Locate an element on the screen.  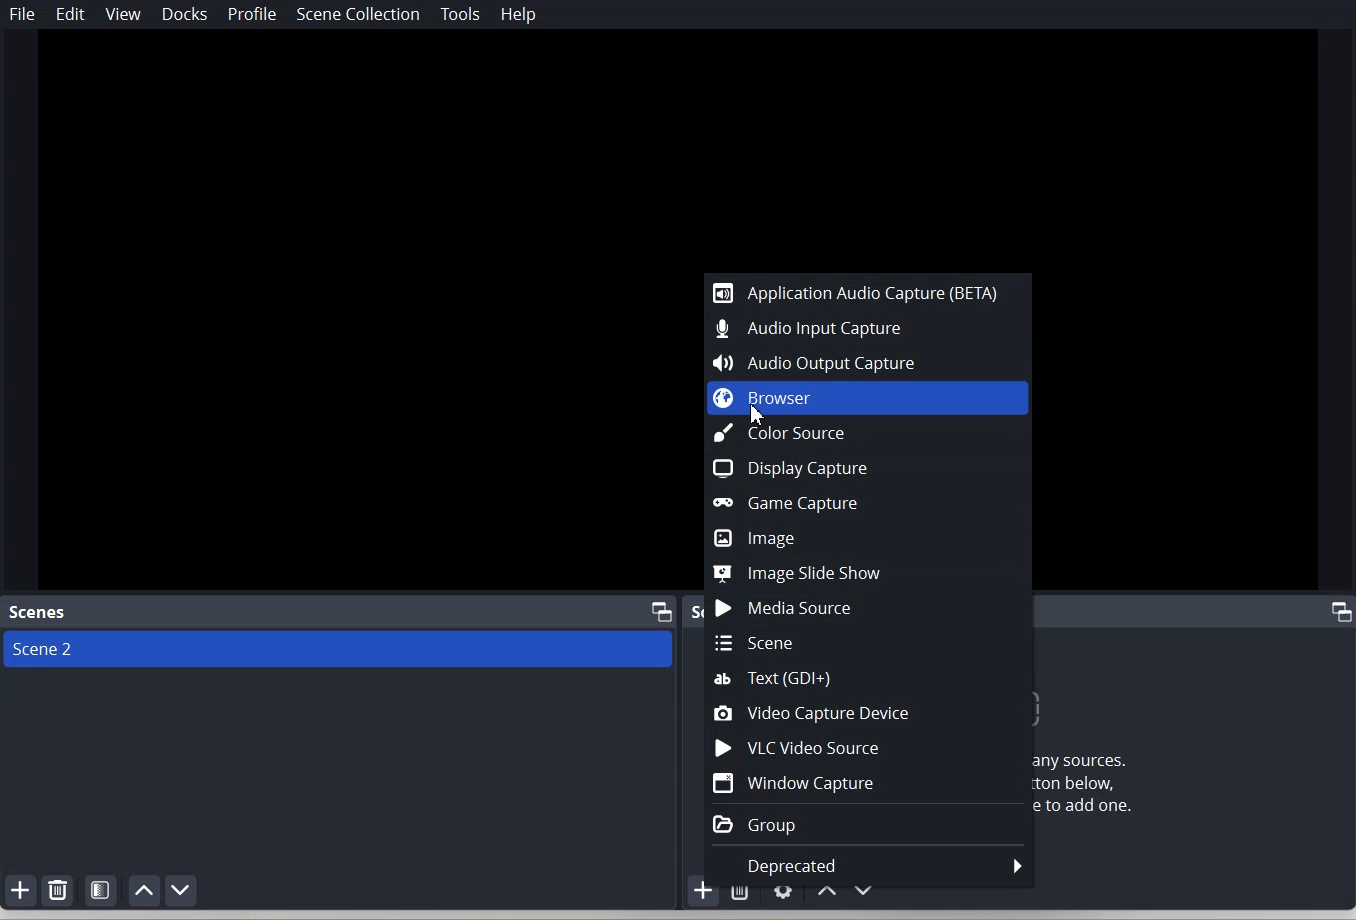
Window Capture is located at coordinates (868, 783).